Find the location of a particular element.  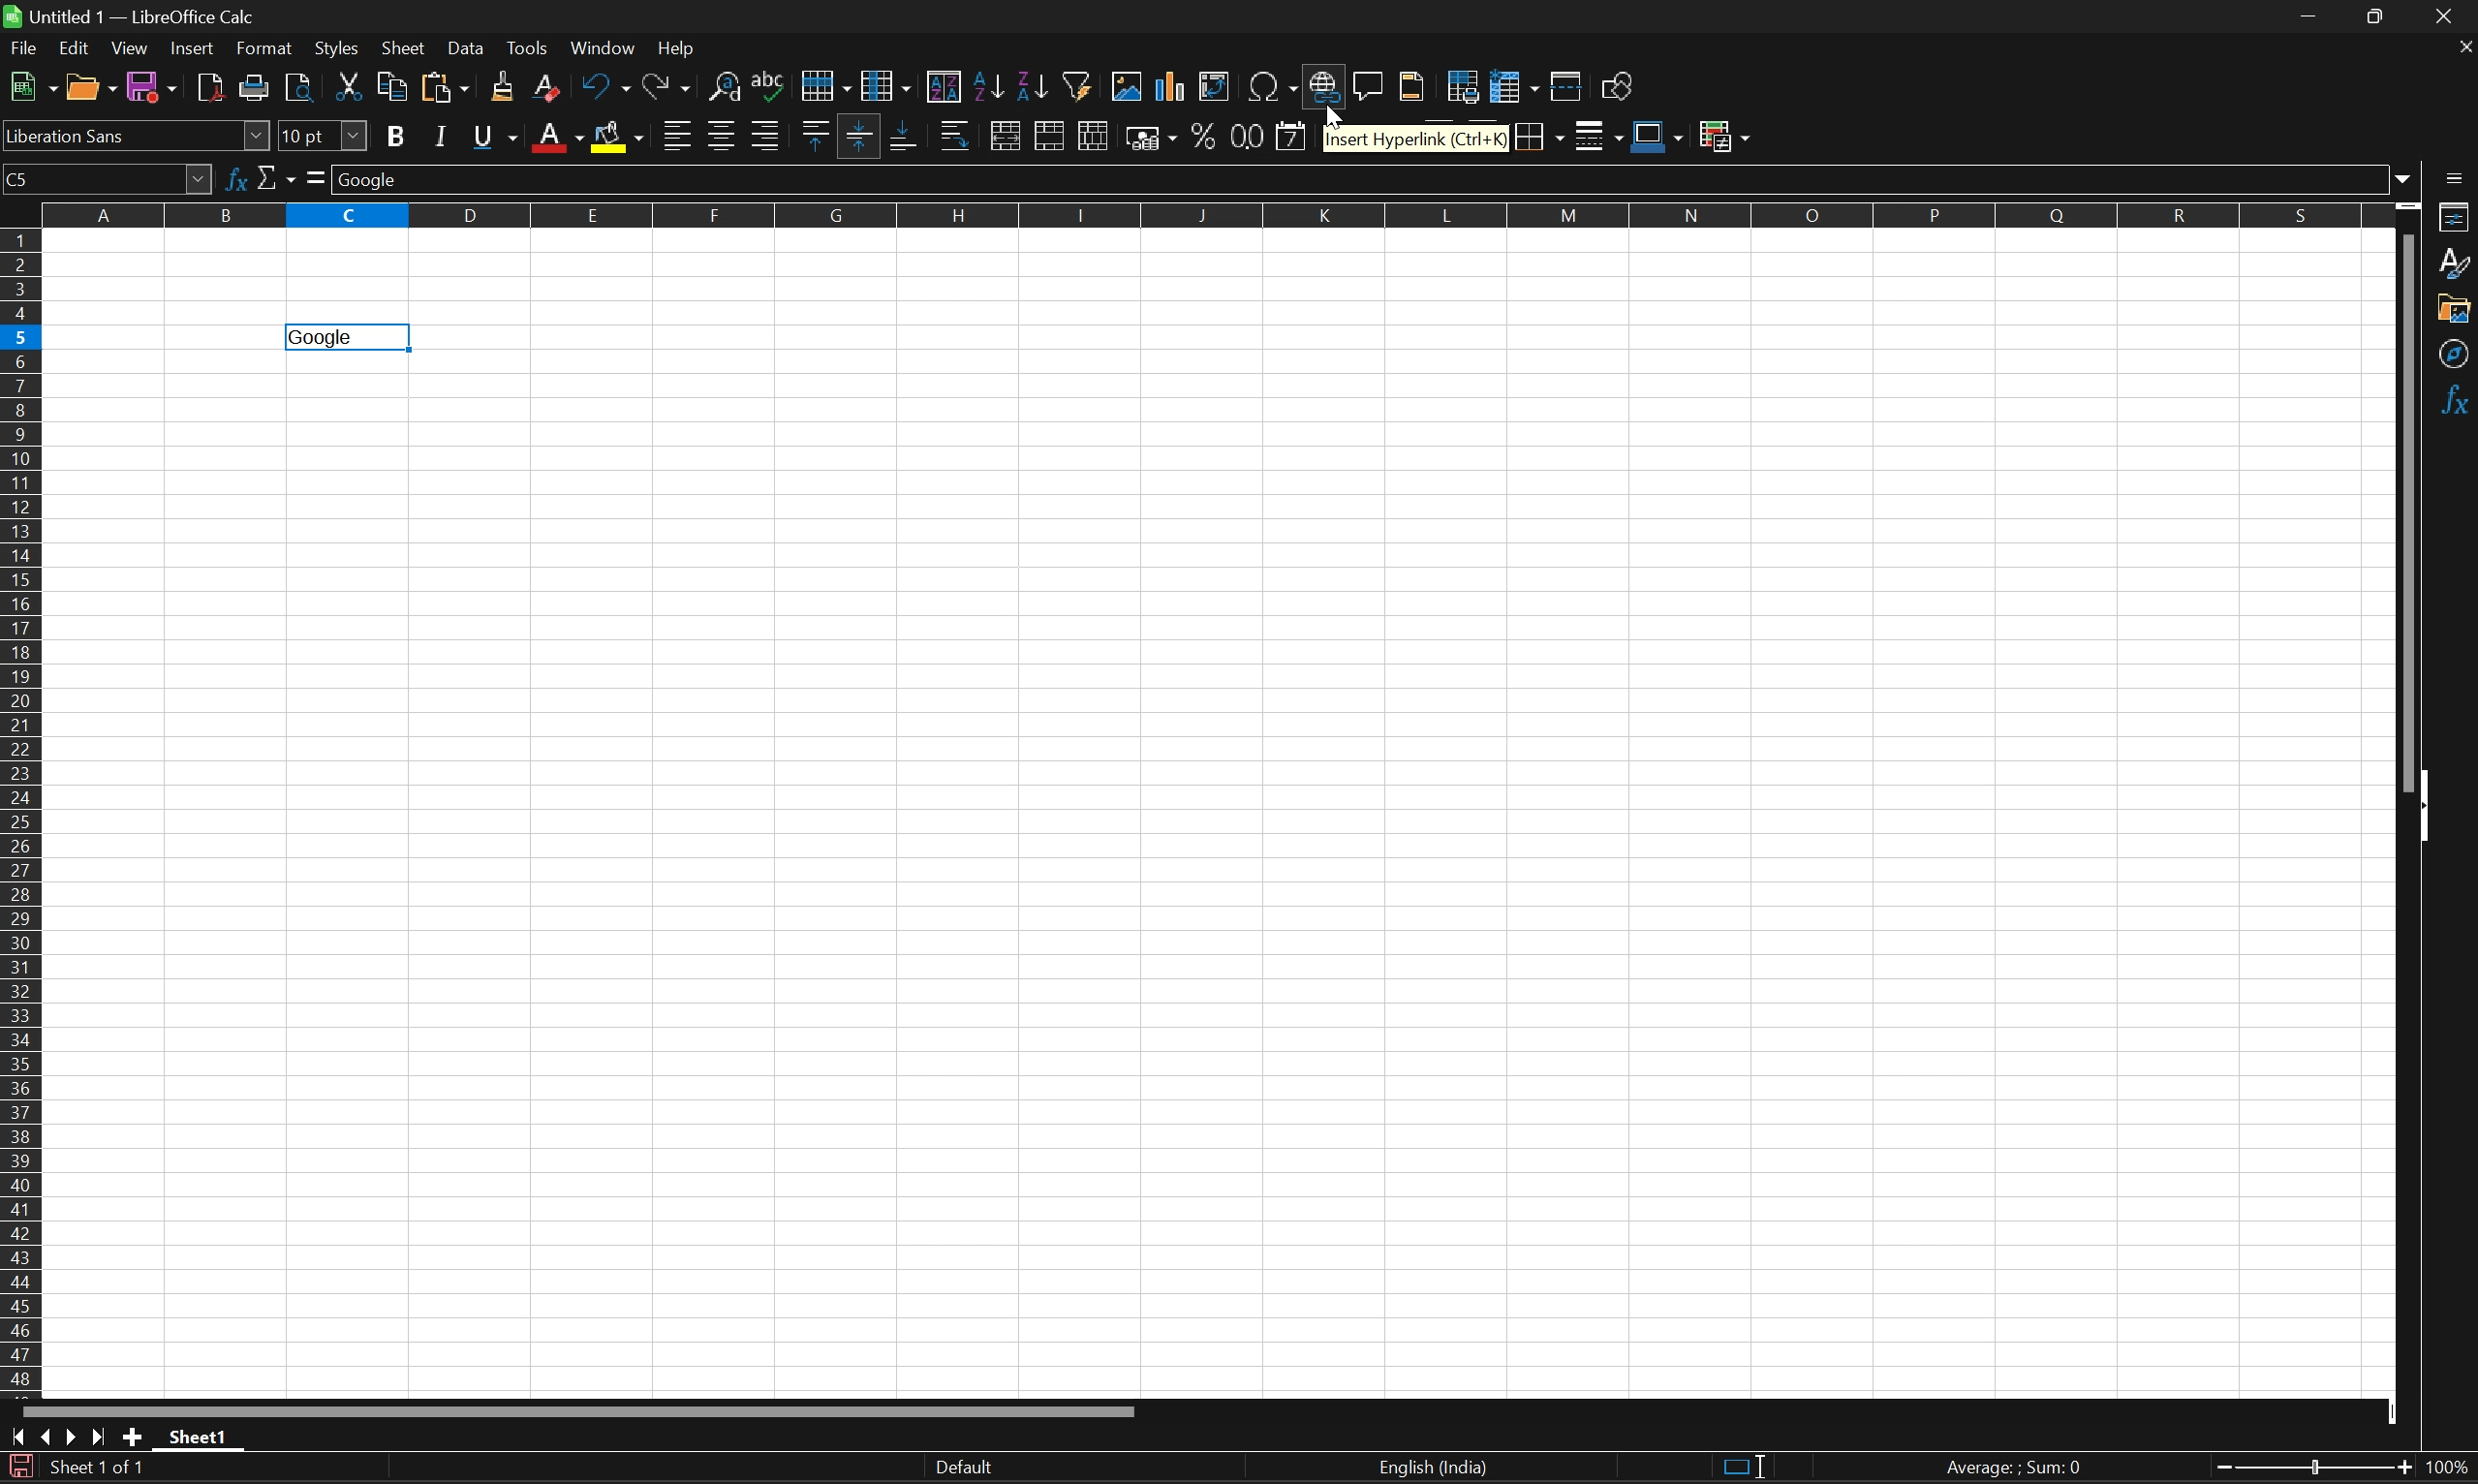

Scroll to next sheet is located at coordinates (68, 1438).